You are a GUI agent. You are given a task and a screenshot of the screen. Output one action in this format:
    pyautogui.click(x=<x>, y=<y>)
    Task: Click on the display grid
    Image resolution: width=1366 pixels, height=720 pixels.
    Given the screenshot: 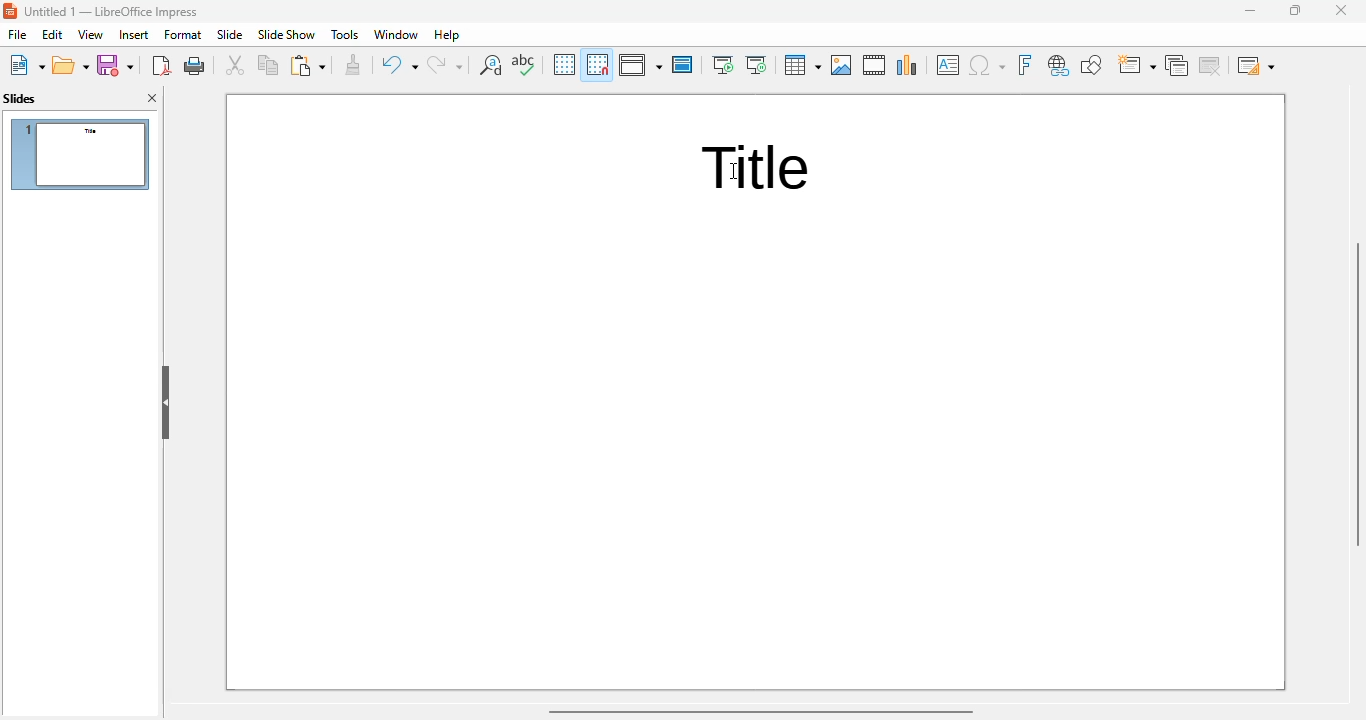 What is the action you would take?
    pyautogui.click(x=564, y=64)
    